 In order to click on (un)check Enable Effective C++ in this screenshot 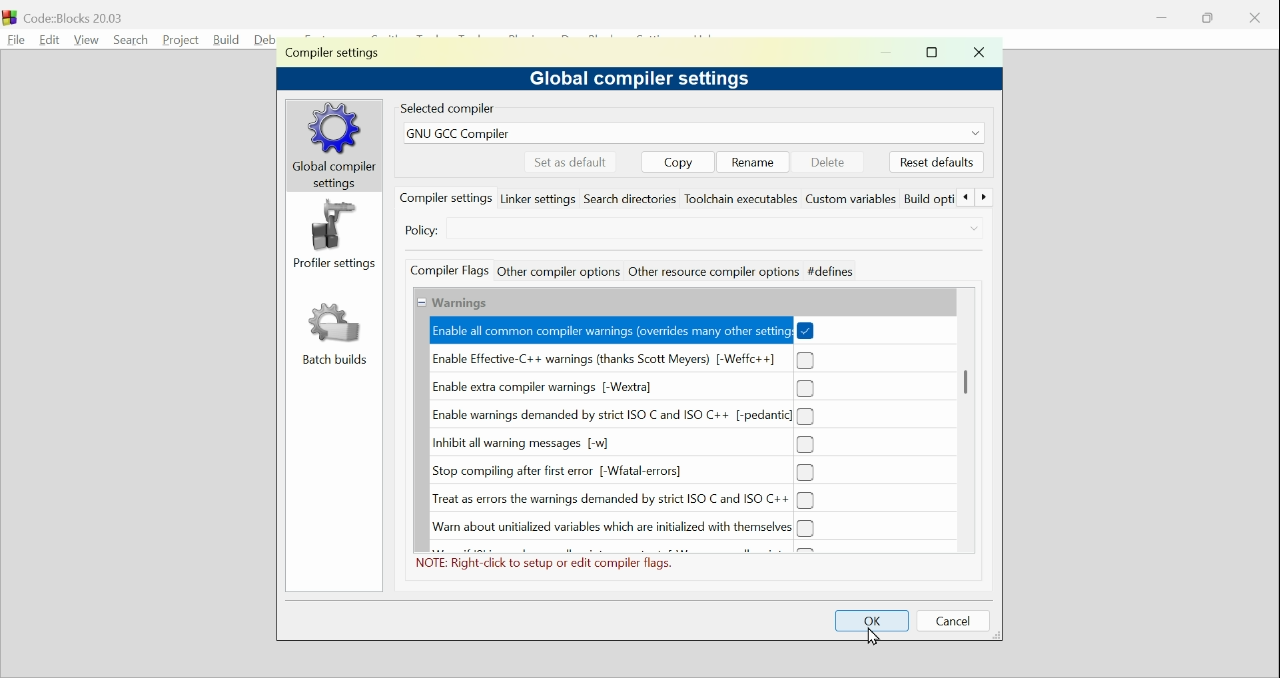, I will do `click(622, 360)`.